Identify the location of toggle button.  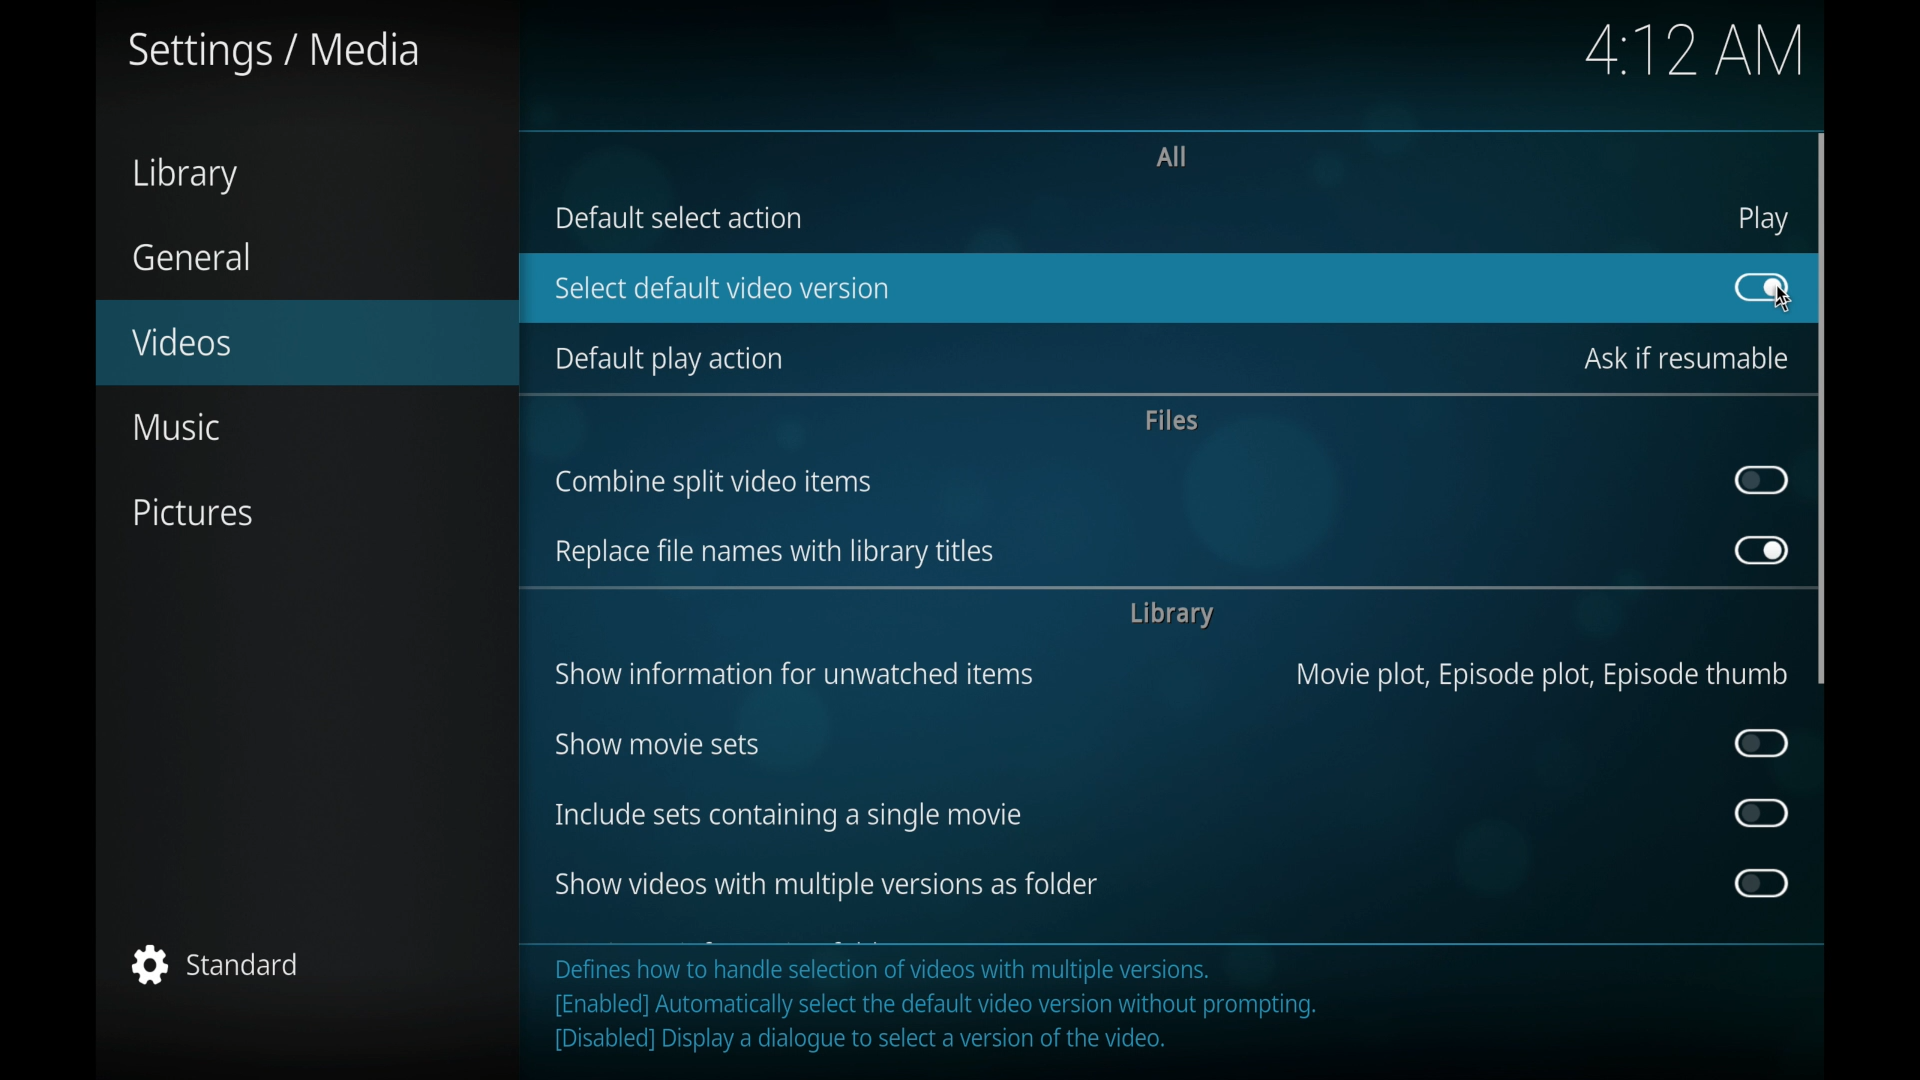
(1765, 883).